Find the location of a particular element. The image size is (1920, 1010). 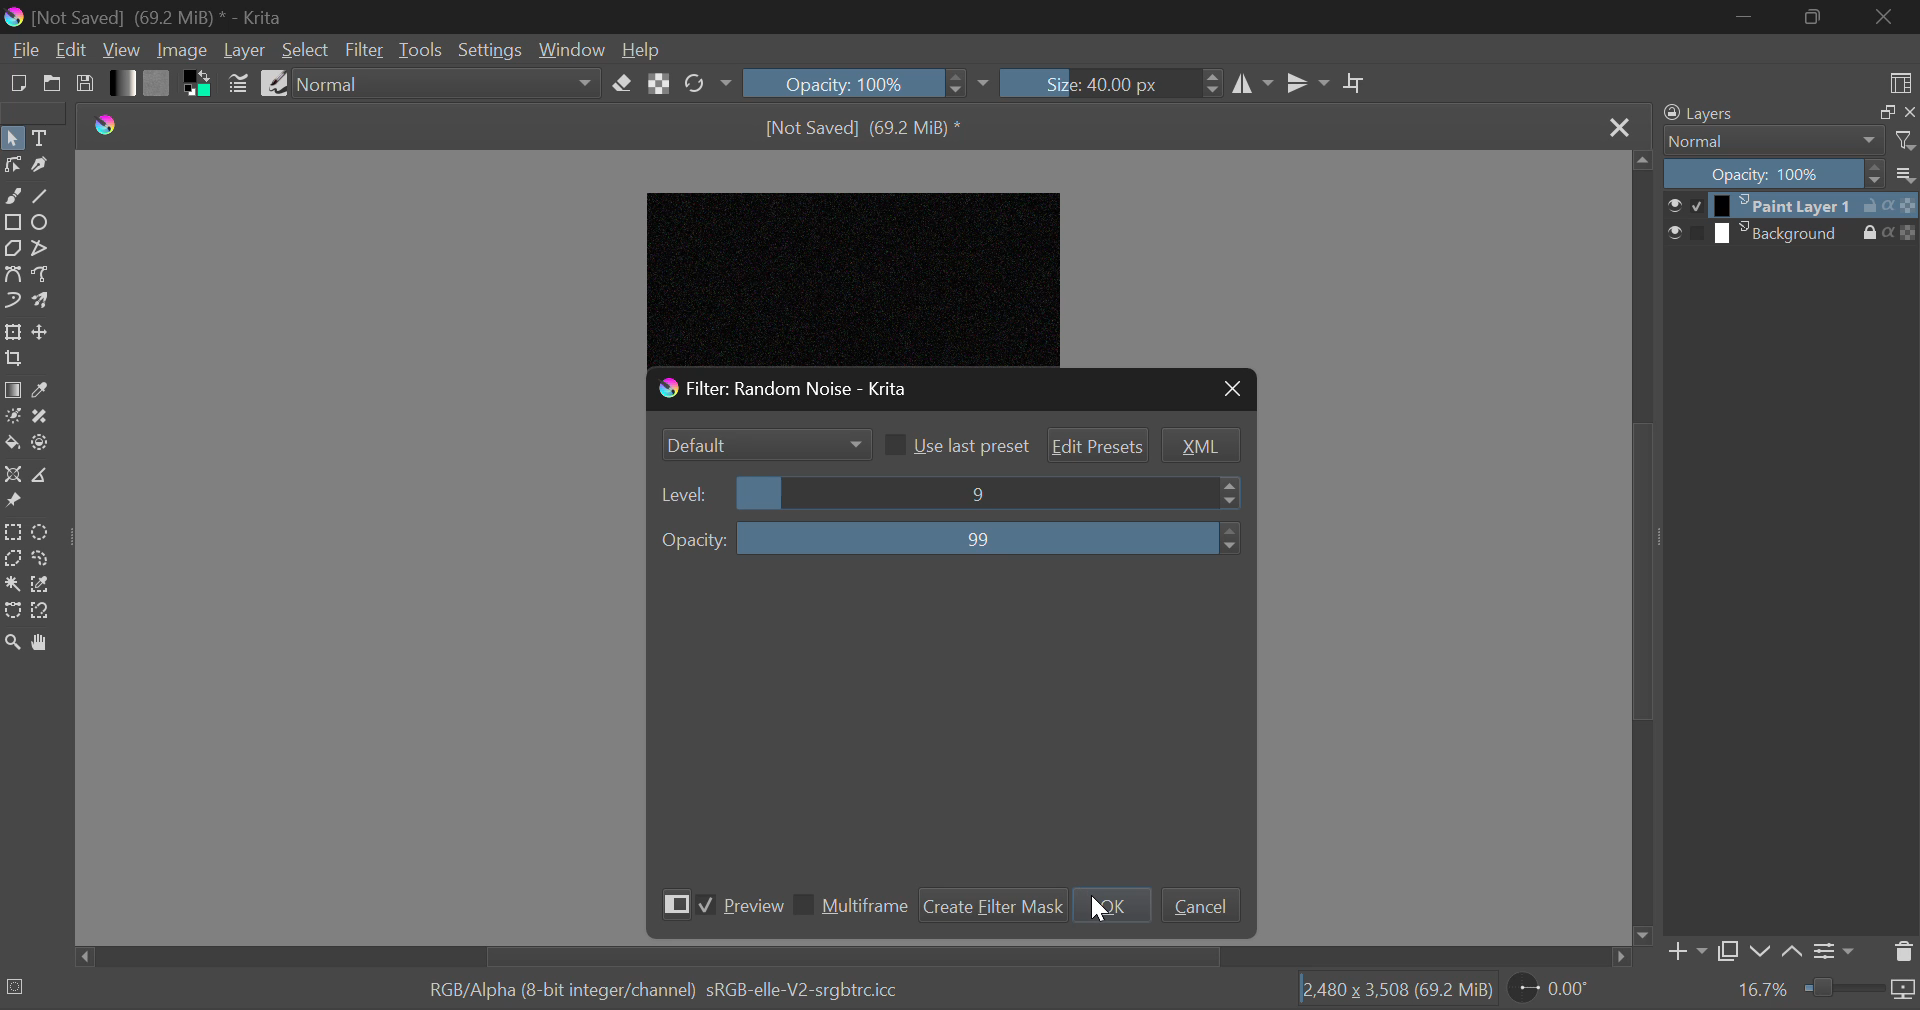

Tools is located at coordinates (422, 48).